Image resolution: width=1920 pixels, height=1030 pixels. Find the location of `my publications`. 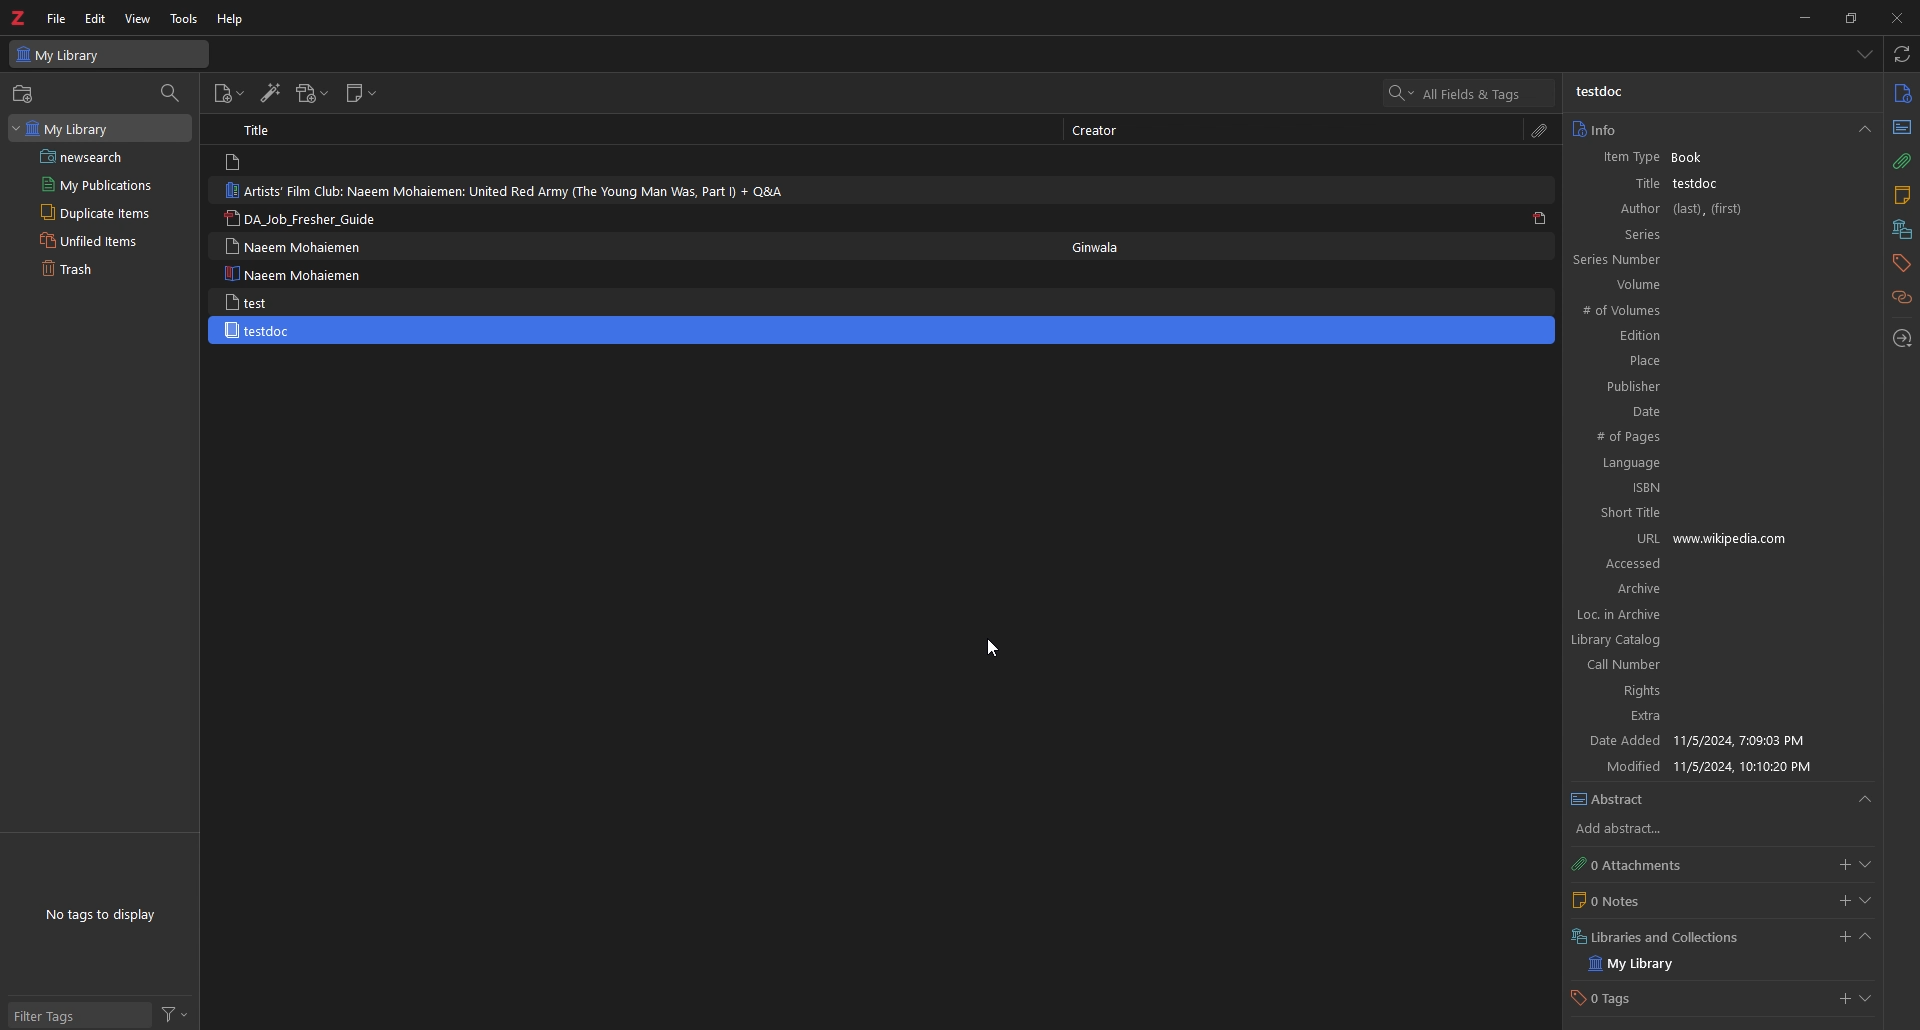

my publications is located at coordinates (97, 185).